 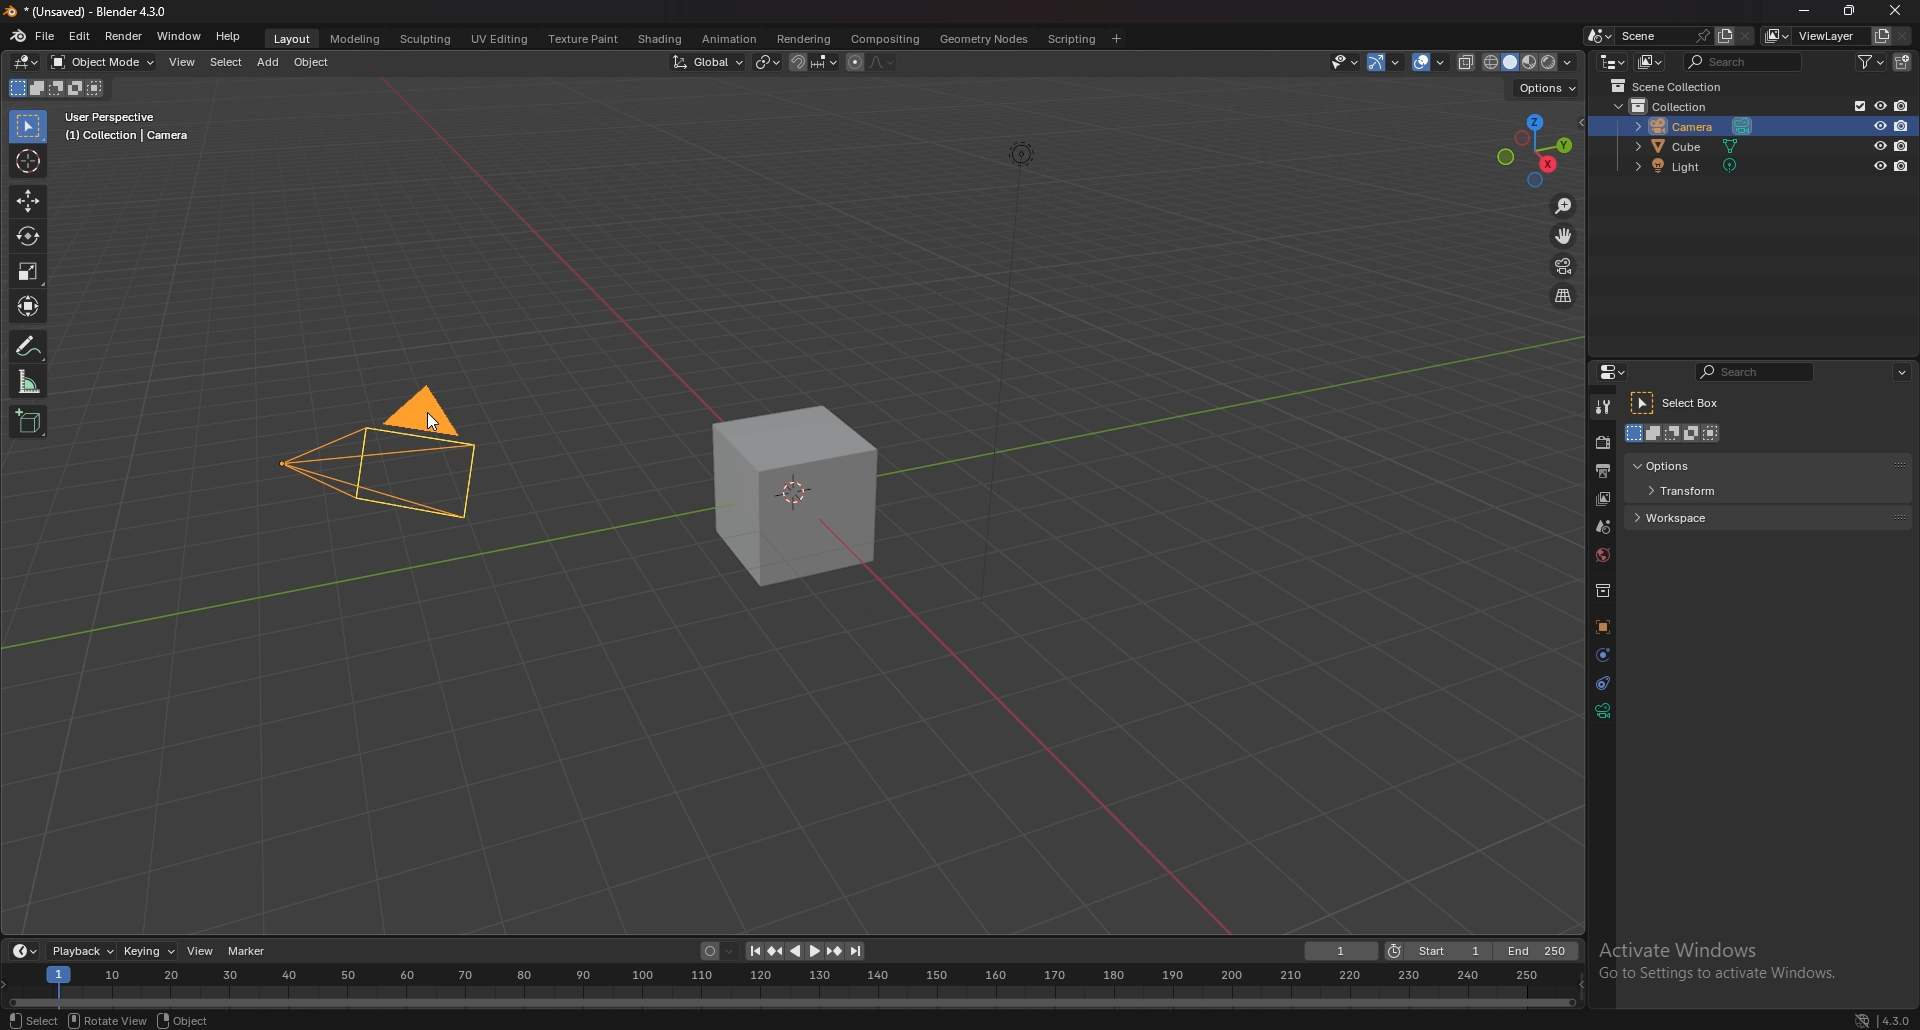 I want to click on overlays, so click(x=1431, y=64).